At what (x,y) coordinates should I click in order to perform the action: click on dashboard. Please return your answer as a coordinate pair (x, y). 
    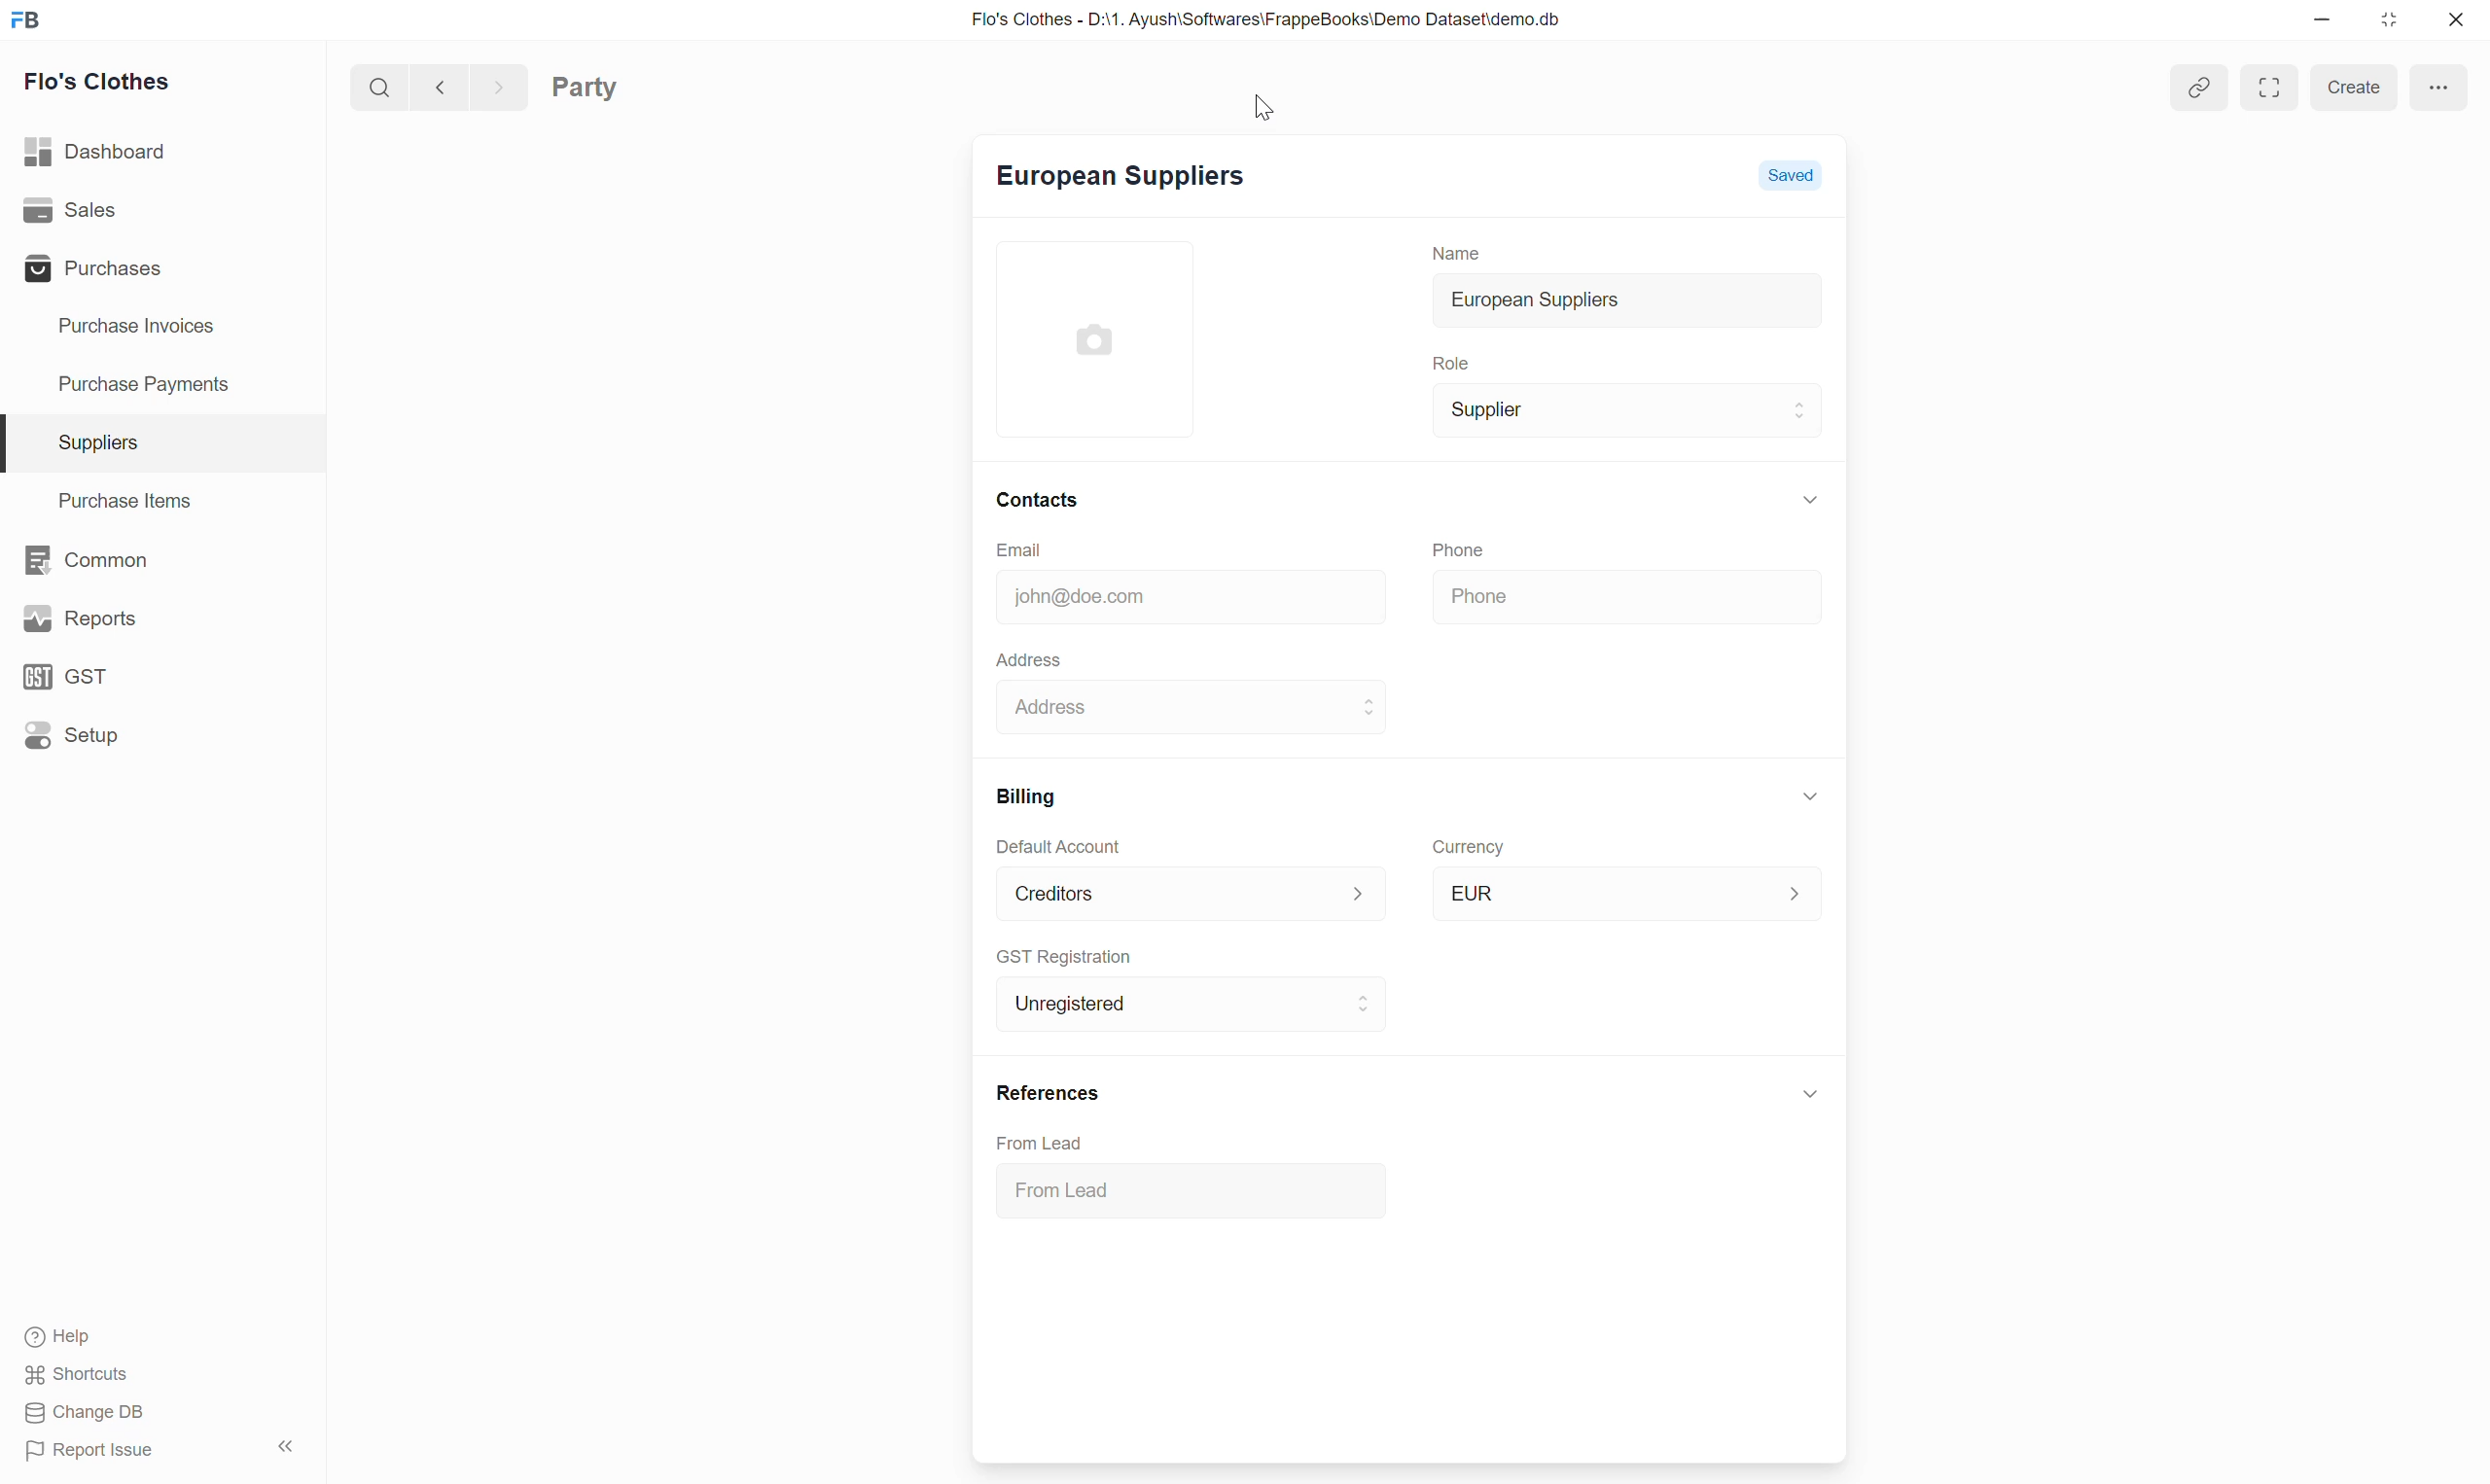
    Looking at the image, I should click on (98, 153).